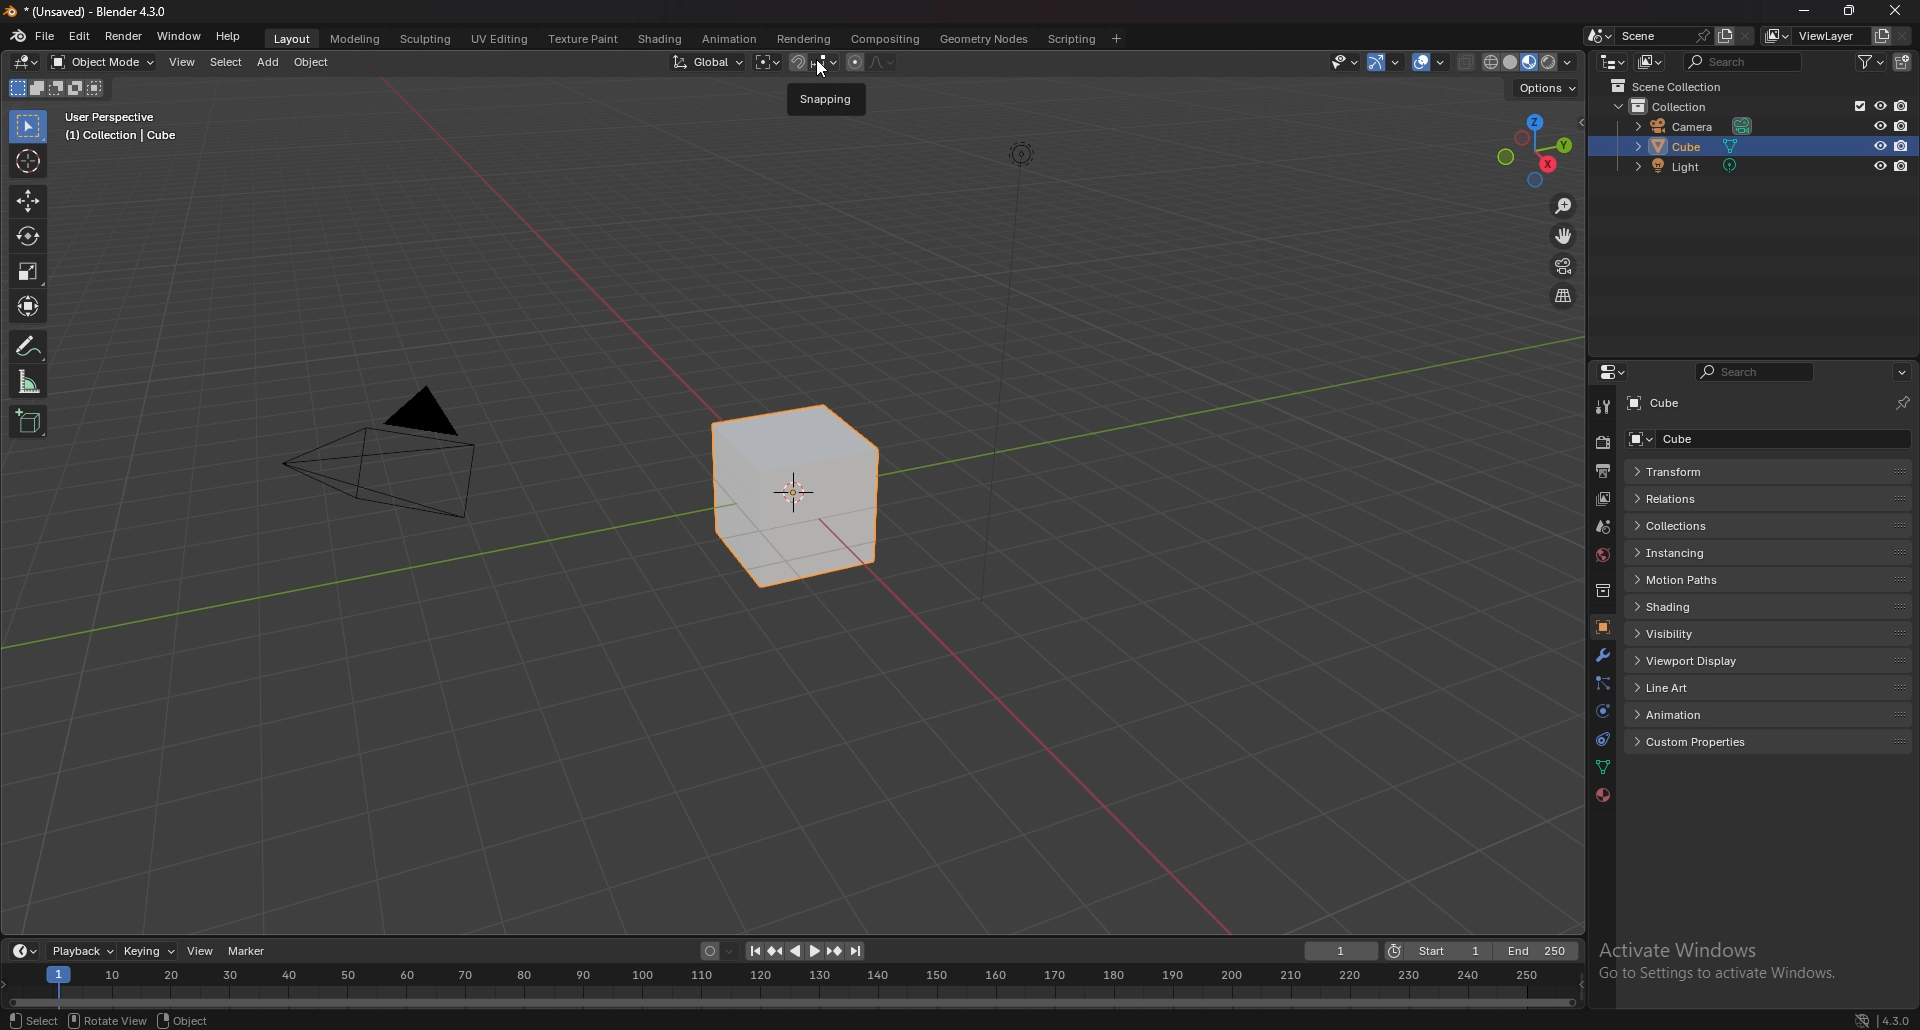 Image resolution: width=1920 pixels, height=1030 pixels. I want to click on view, so click(182, 64).